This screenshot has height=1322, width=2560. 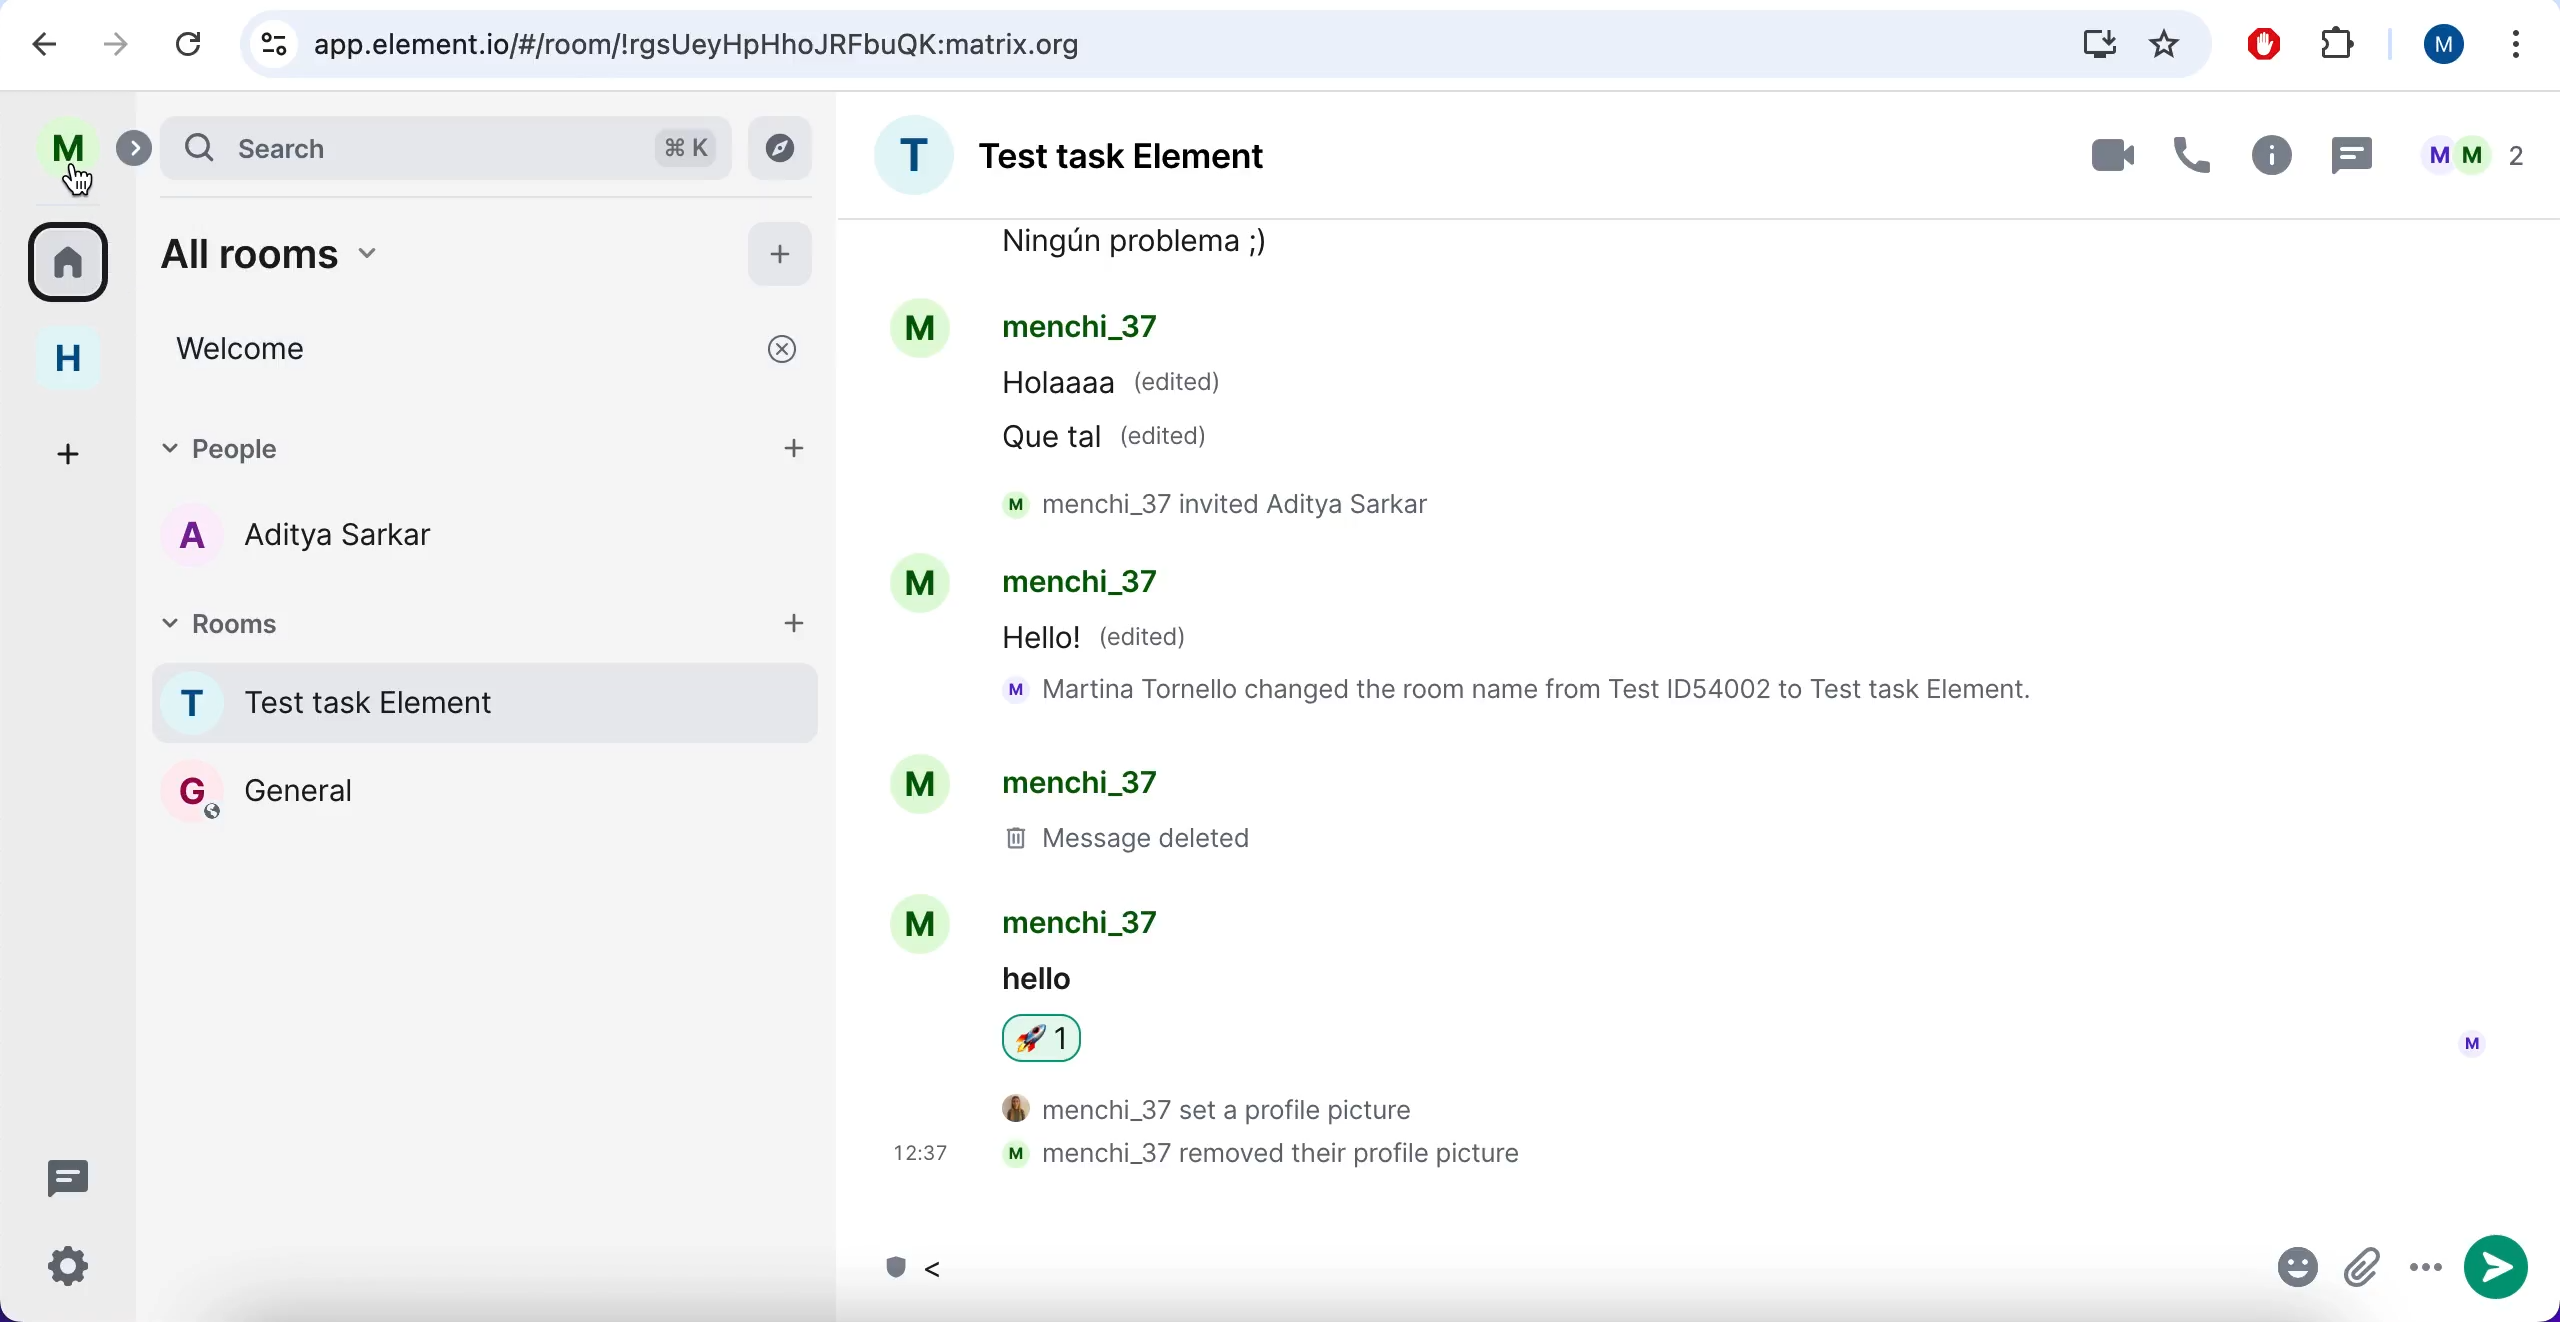 What do you see at coordinates (374, 535) in the screenshot?
I see `chat member` at bounding box center [374, 535].